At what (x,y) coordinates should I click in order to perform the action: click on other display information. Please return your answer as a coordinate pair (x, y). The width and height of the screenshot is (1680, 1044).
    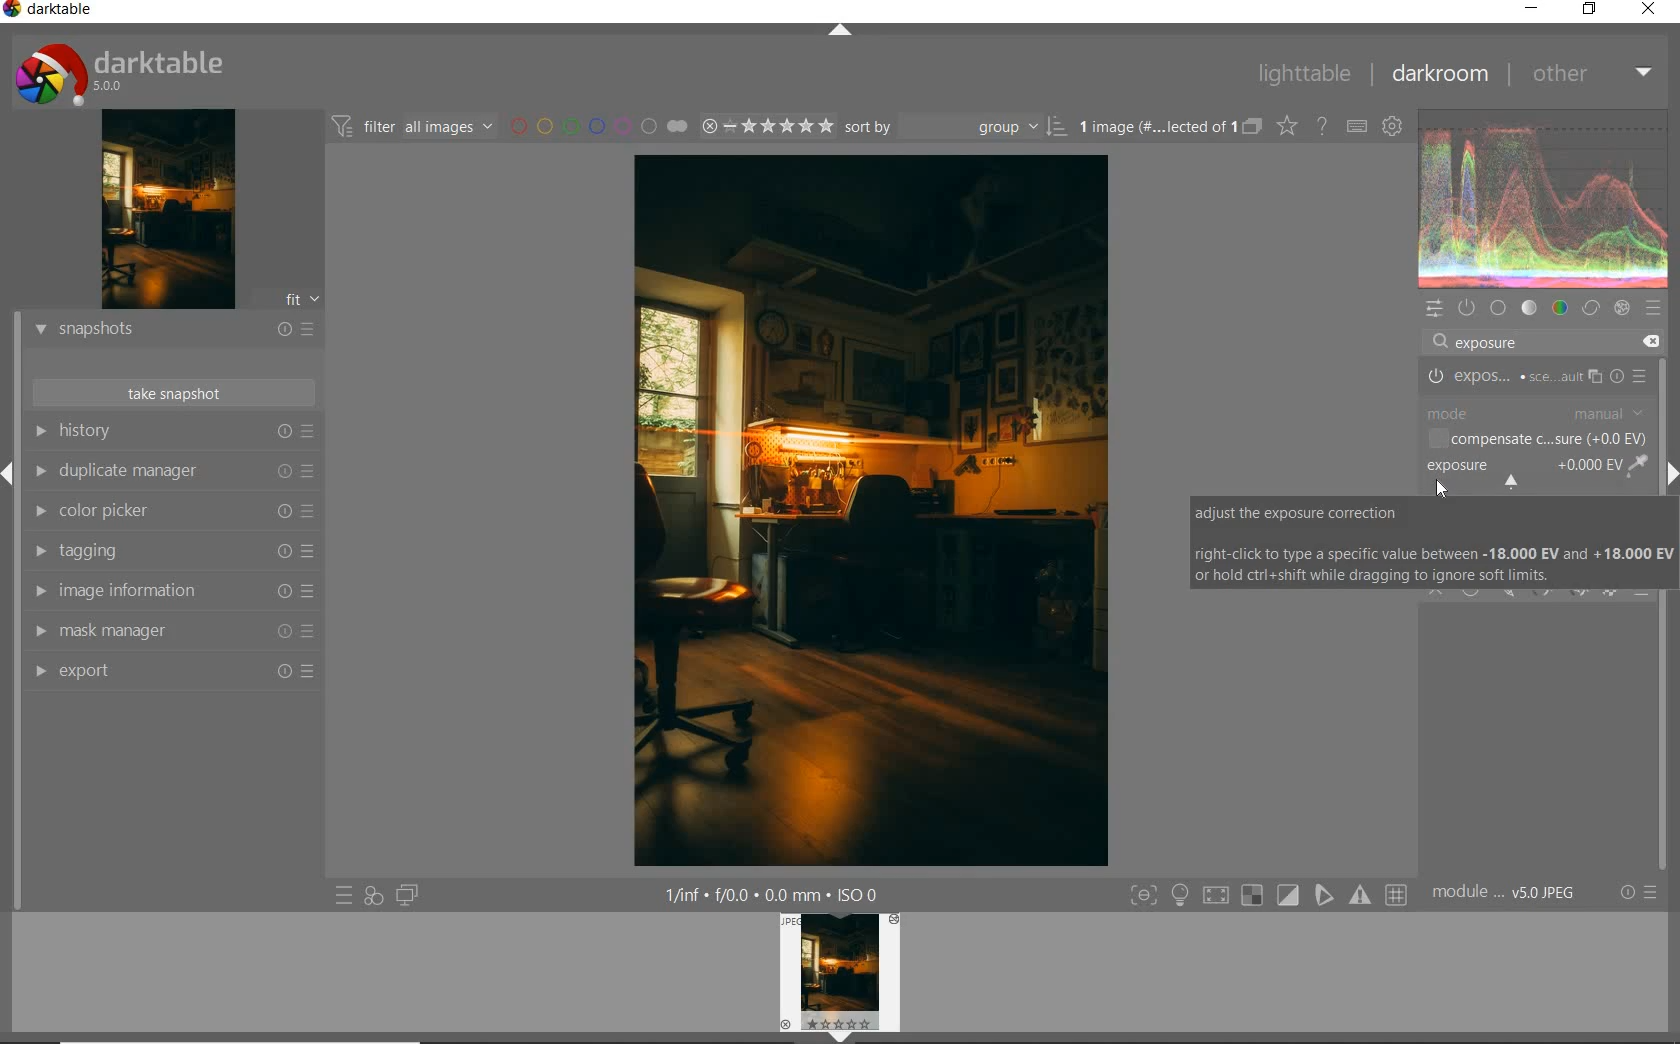
    Looking at the image, I should click on (770, 895).